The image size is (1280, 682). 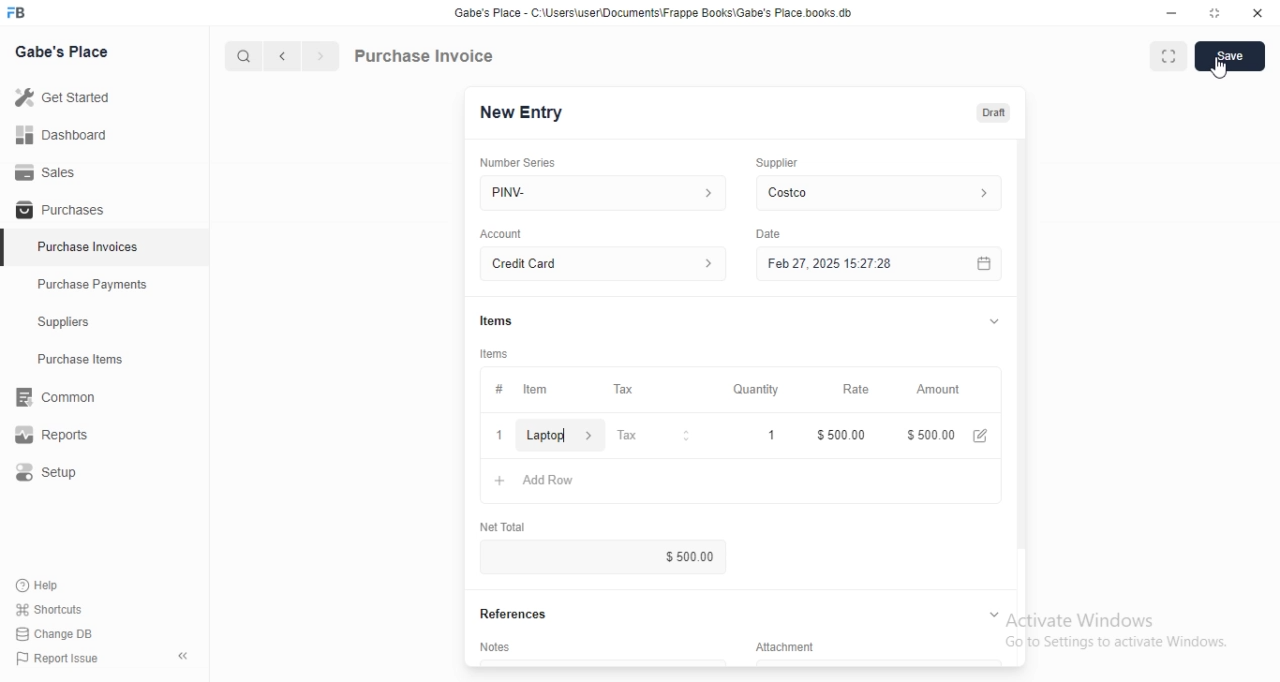 I want to click on Frappe Books logo, so click(x=15, y=12).